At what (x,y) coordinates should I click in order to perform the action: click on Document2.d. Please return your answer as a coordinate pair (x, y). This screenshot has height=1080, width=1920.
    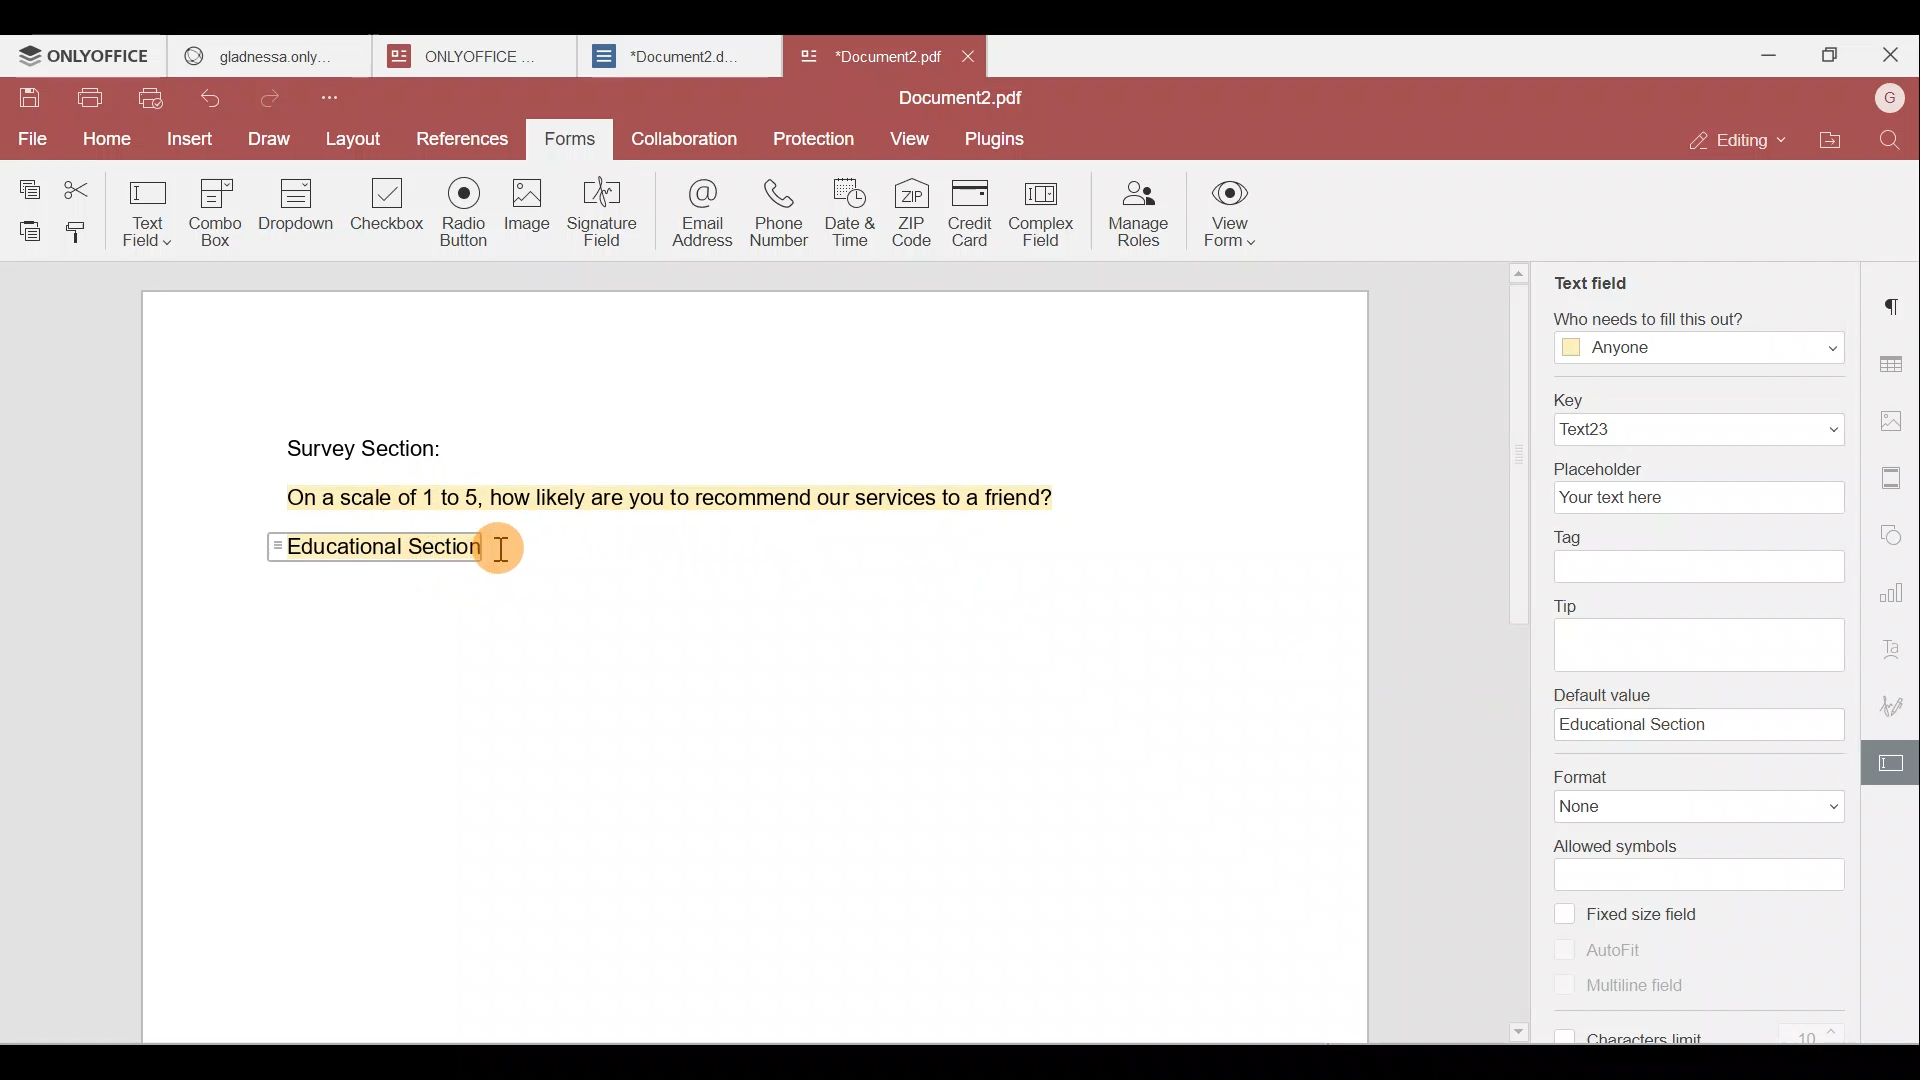
    Looking at the image, I should click on (678, 57).